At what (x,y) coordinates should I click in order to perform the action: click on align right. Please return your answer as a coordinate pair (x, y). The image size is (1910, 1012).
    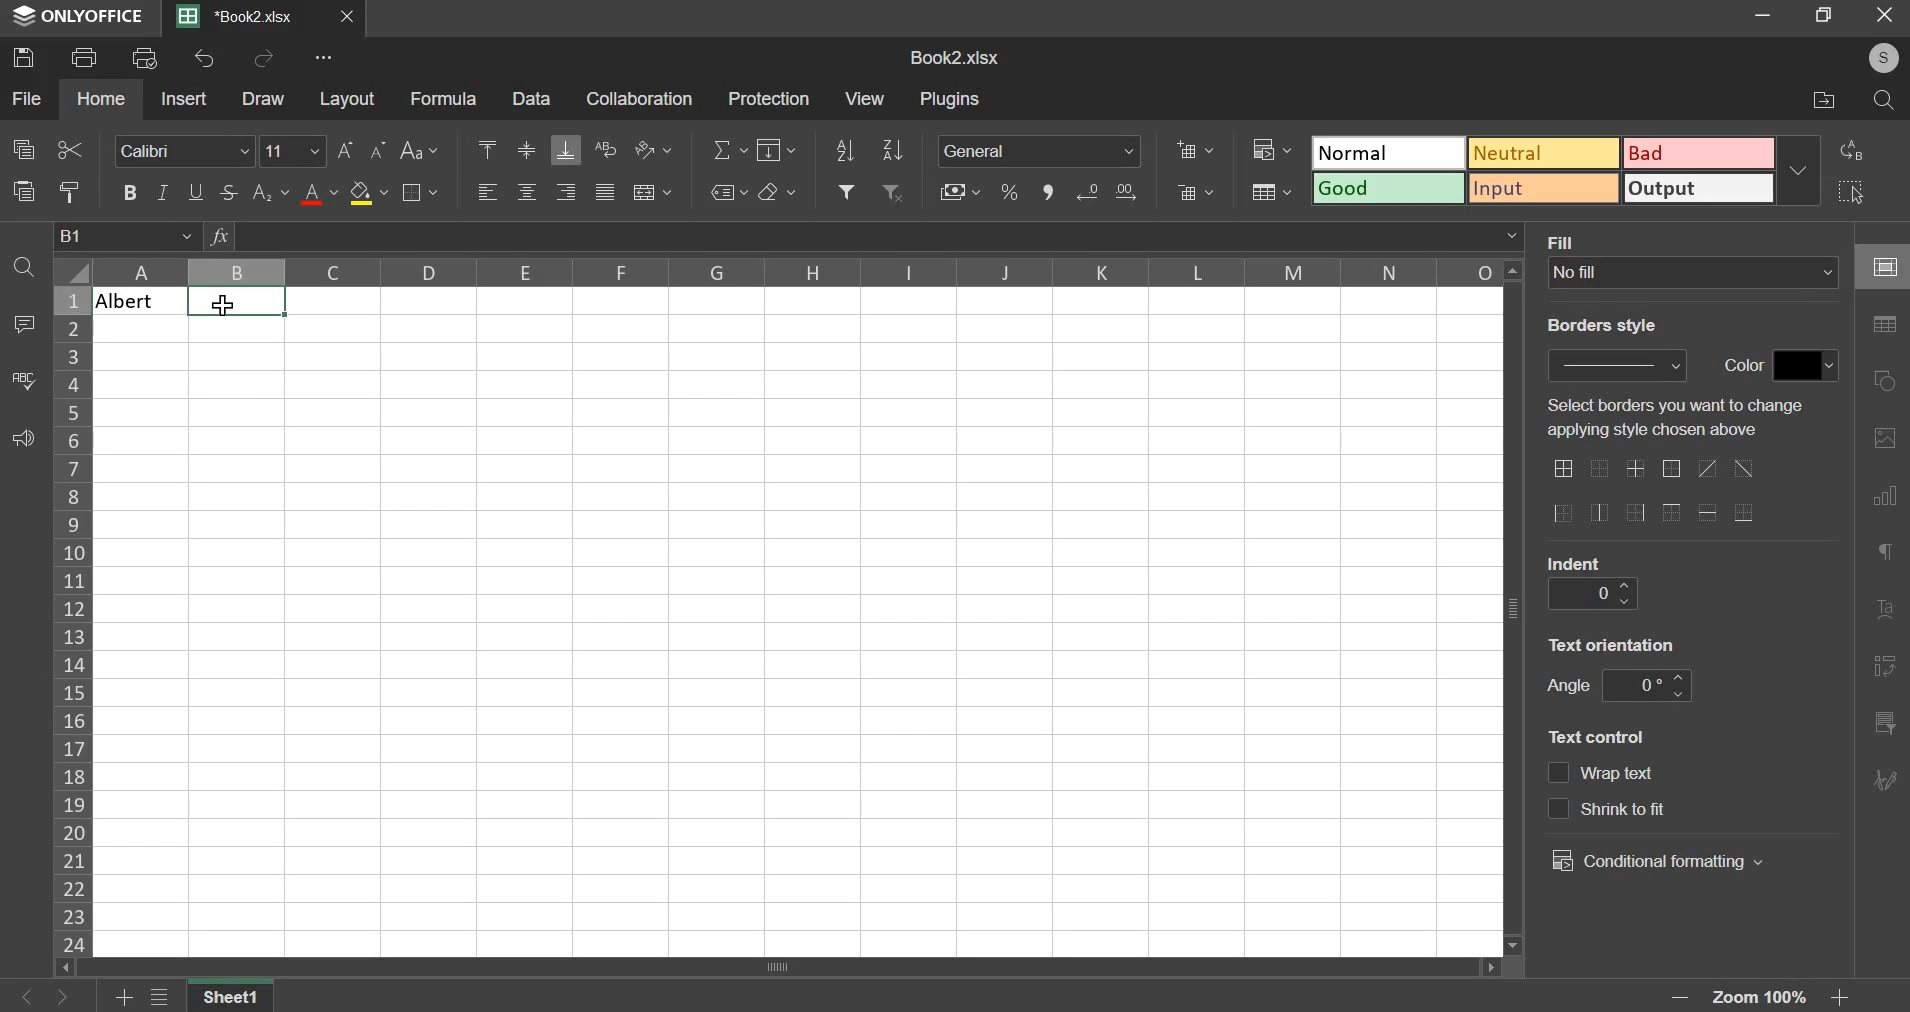
    Looking at the image, I should click on (569, 192).